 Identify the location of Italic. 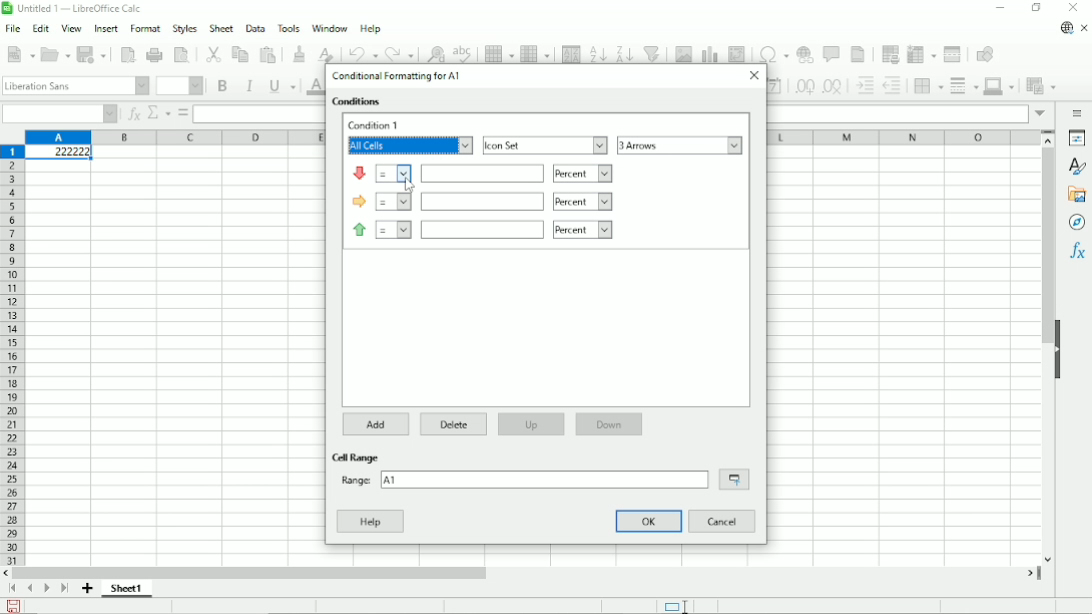
(249, 86).